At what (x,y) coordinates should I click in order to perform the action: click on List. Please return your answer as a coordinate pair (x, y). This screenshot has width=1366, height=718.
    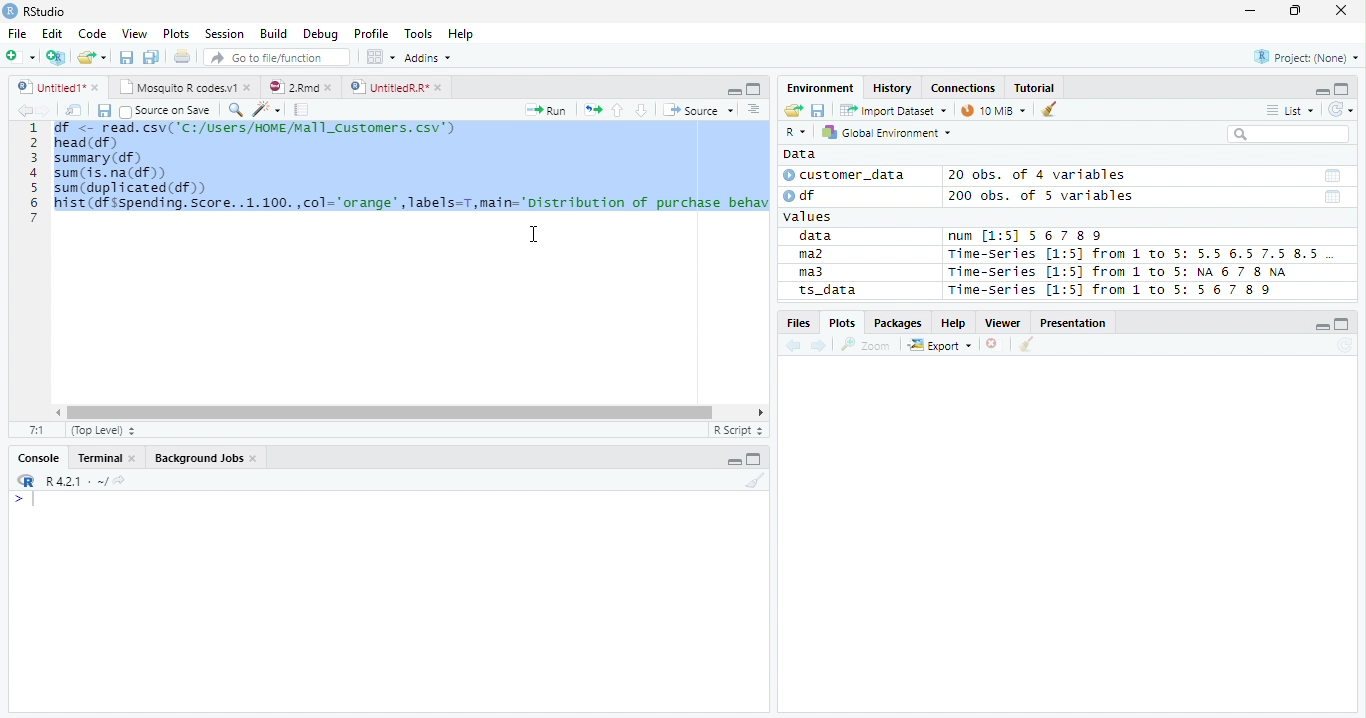
    Looking at the image, I should click on (1289, 111).